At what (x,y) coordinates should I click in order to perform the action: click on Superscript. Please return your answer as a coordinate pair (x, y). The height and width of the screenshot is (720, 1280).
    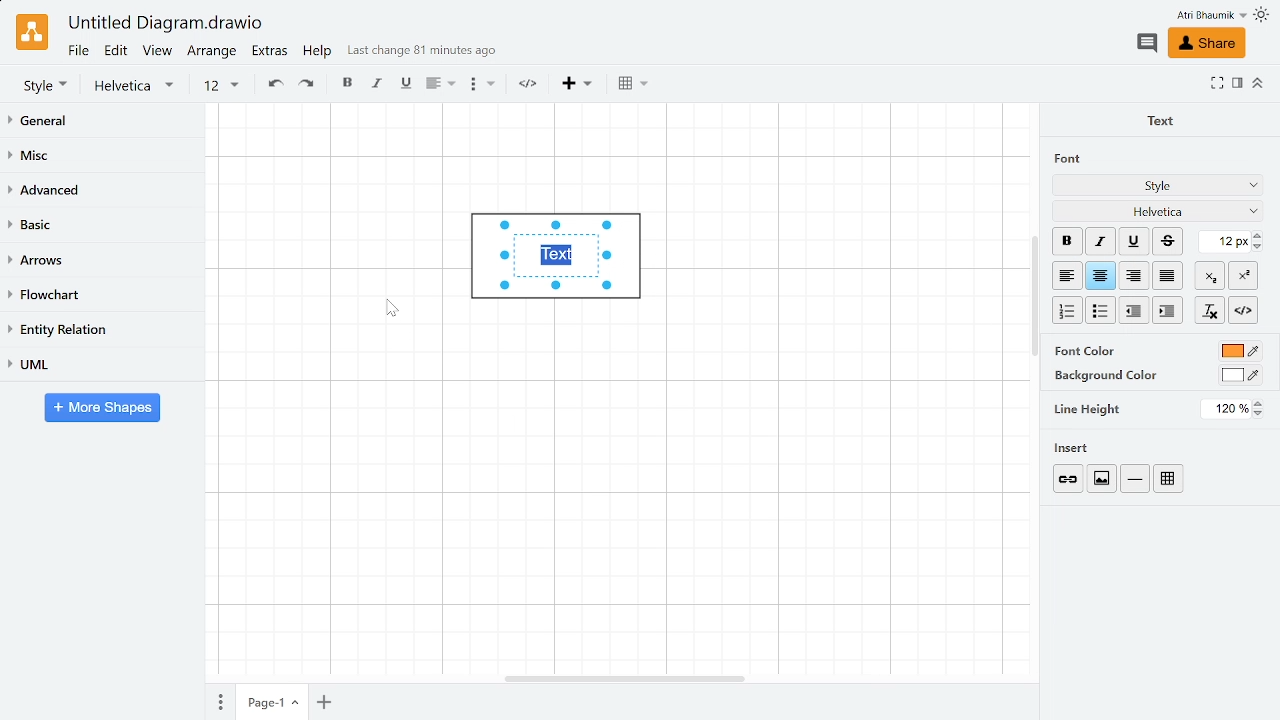
    Looking at the image, I should click on (1243, 274).